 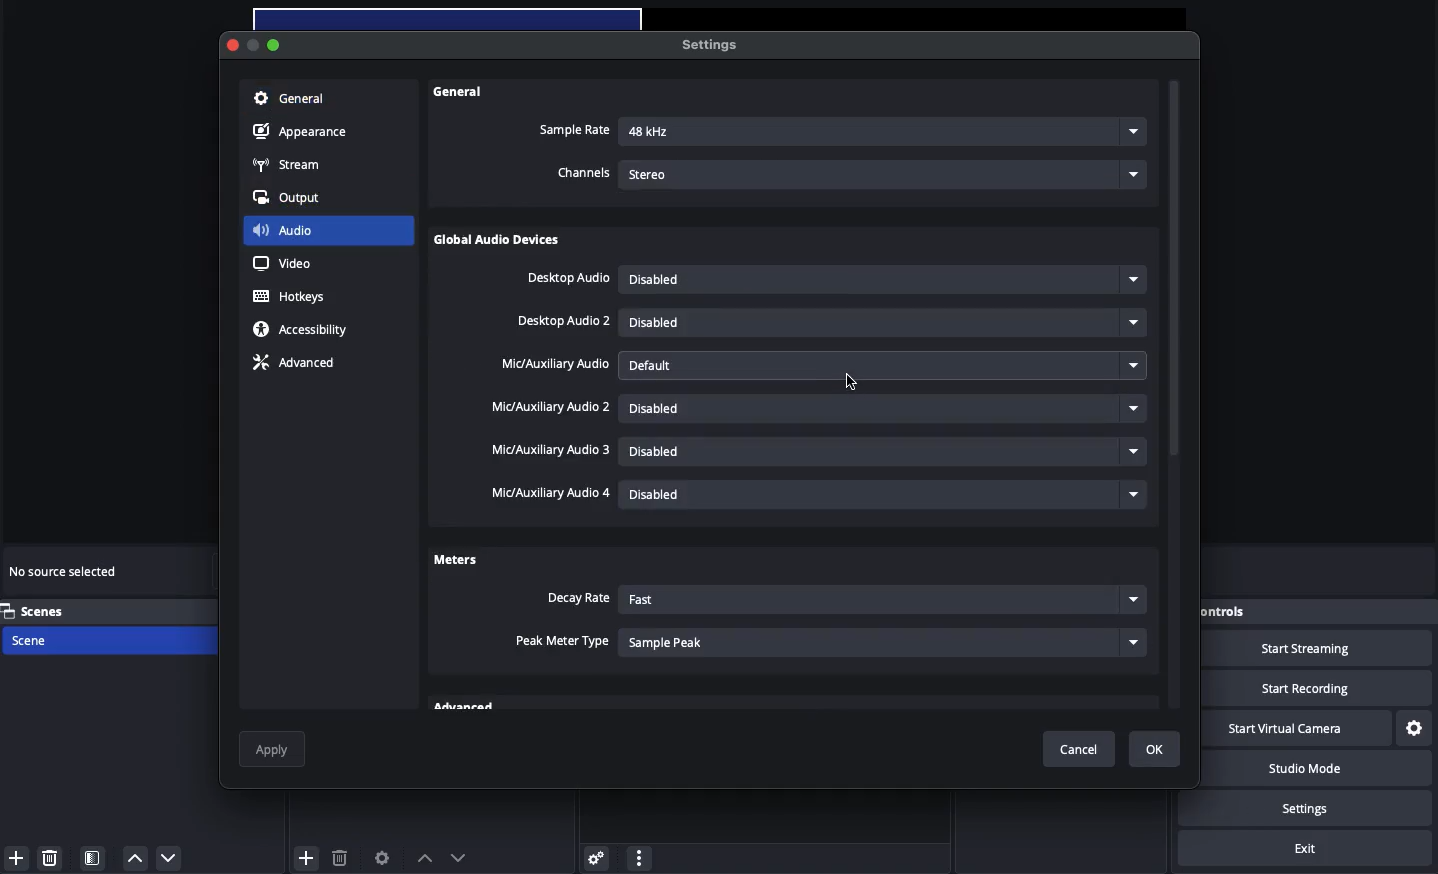 I want to click on Cancel, so click(x=1084, y=750).